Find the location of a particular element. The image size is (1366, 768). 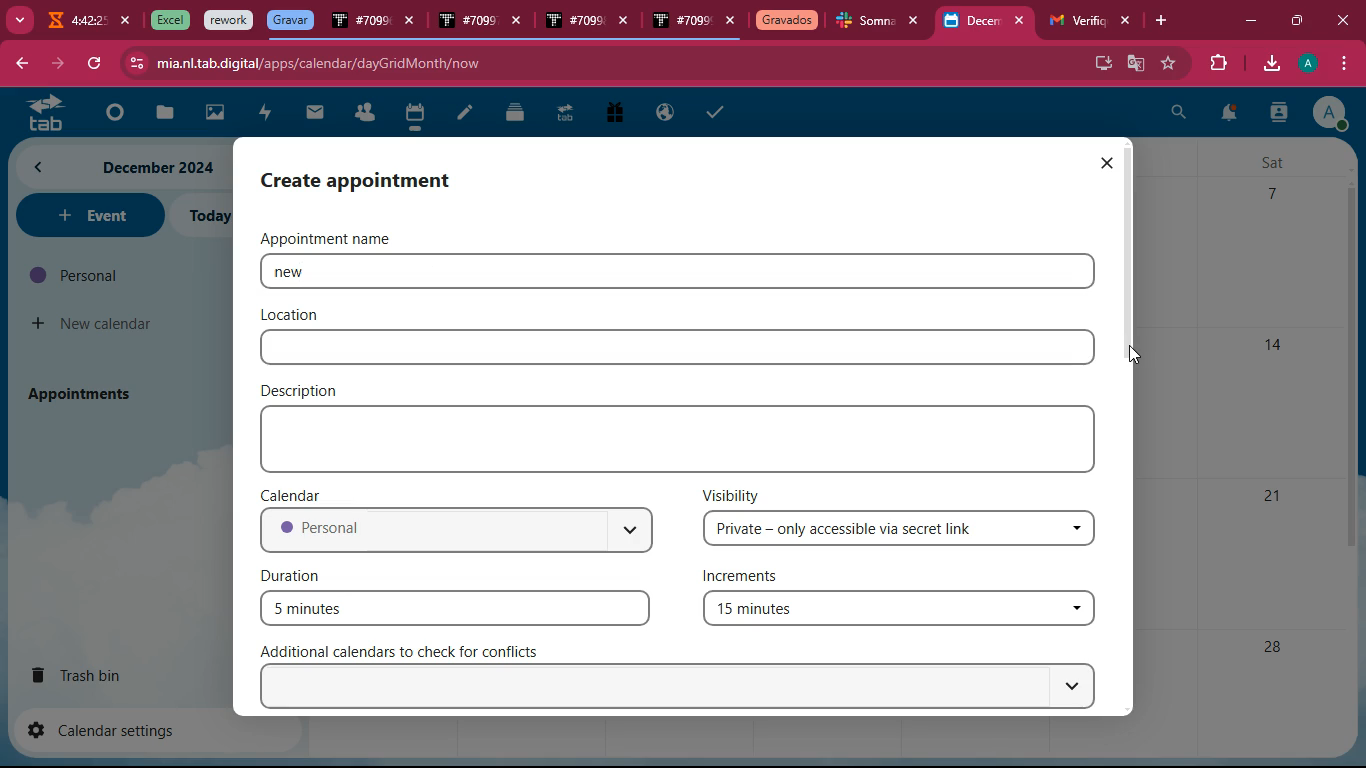

tab is located at coordinates (573, 22).